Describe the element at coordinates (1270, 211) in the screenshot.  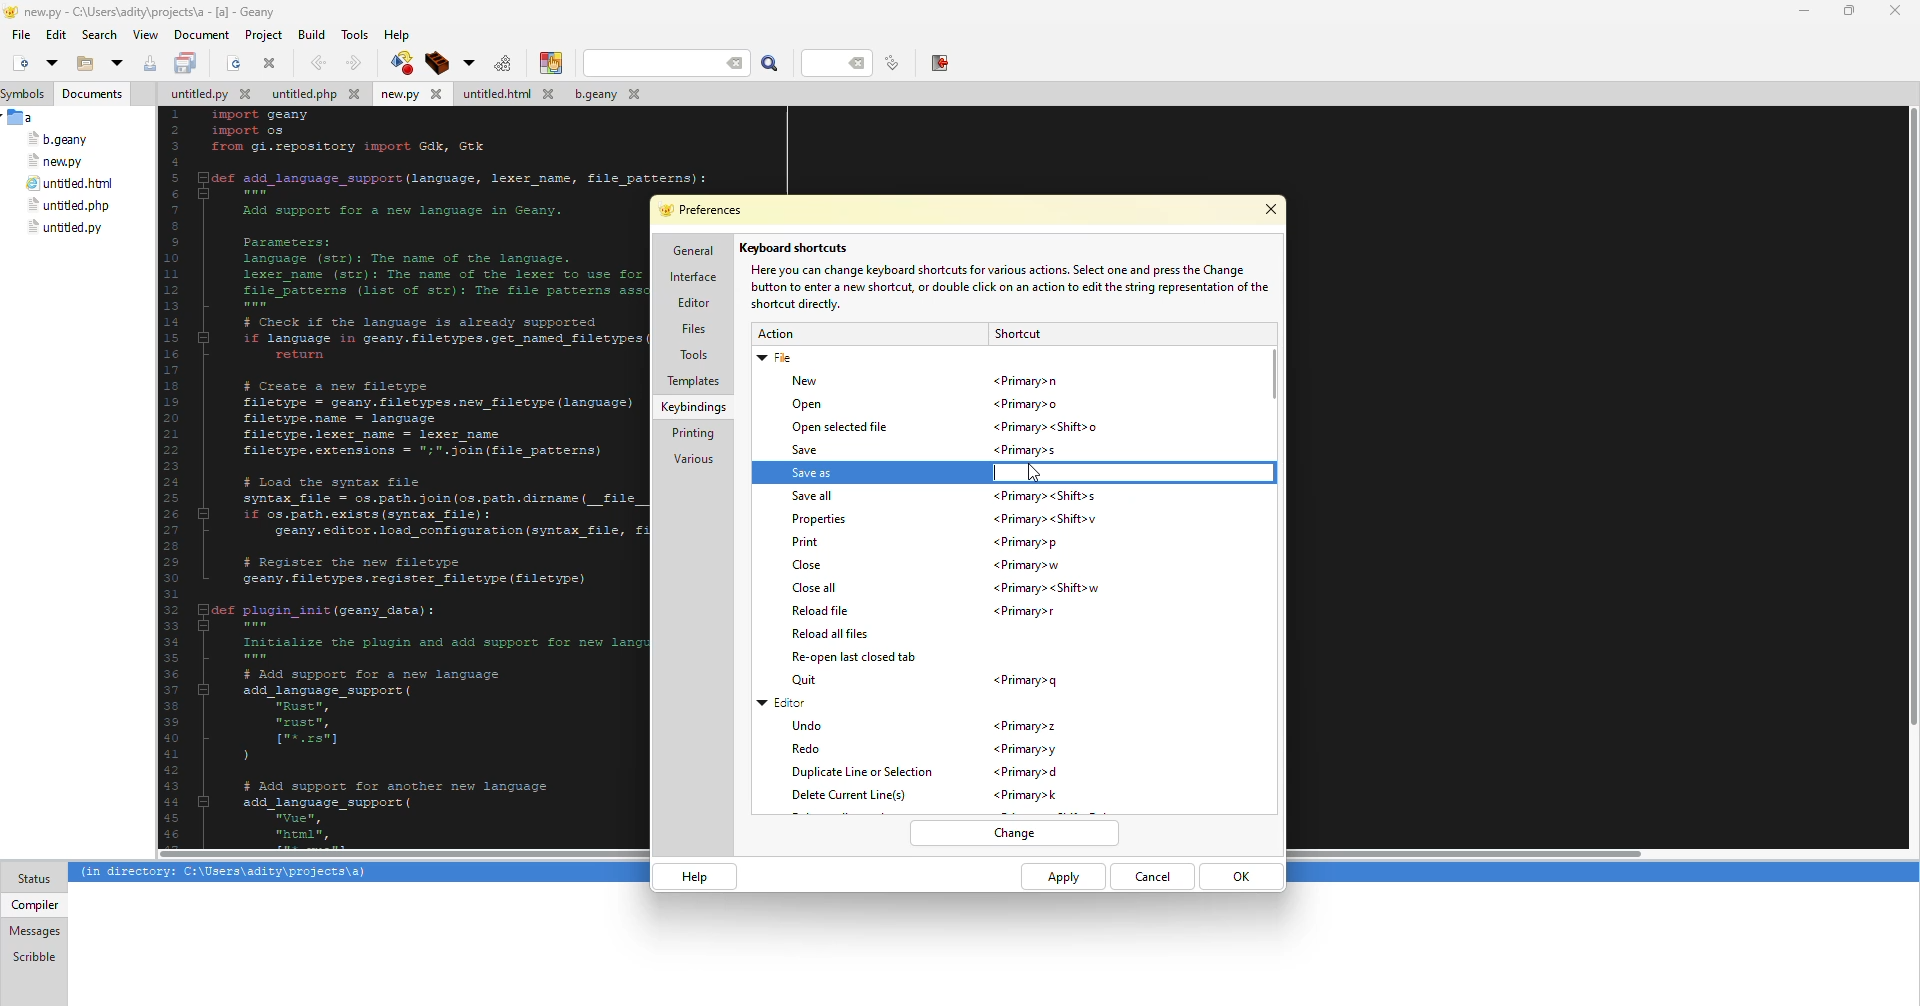
I see `close` at that location.